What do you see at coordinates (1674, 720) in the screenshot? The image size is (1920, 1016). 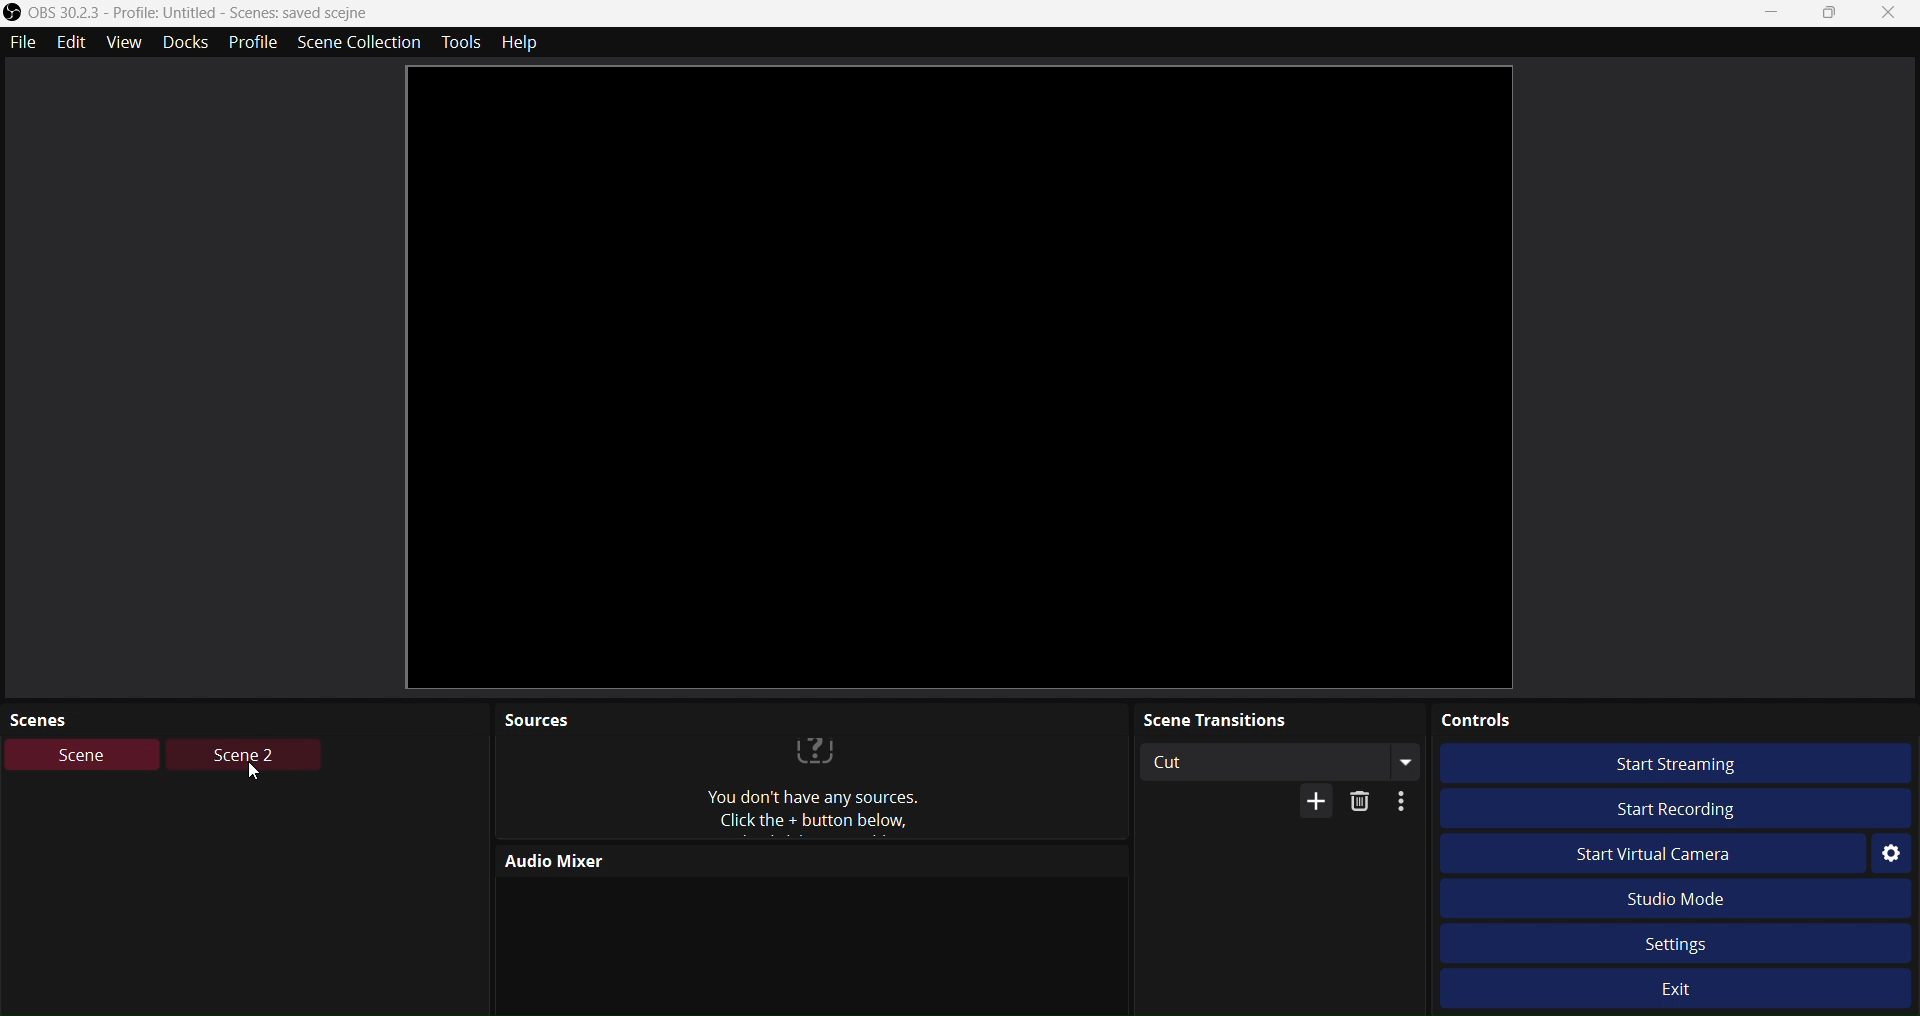 I see `Controls` at bounding box center [1674, 720].